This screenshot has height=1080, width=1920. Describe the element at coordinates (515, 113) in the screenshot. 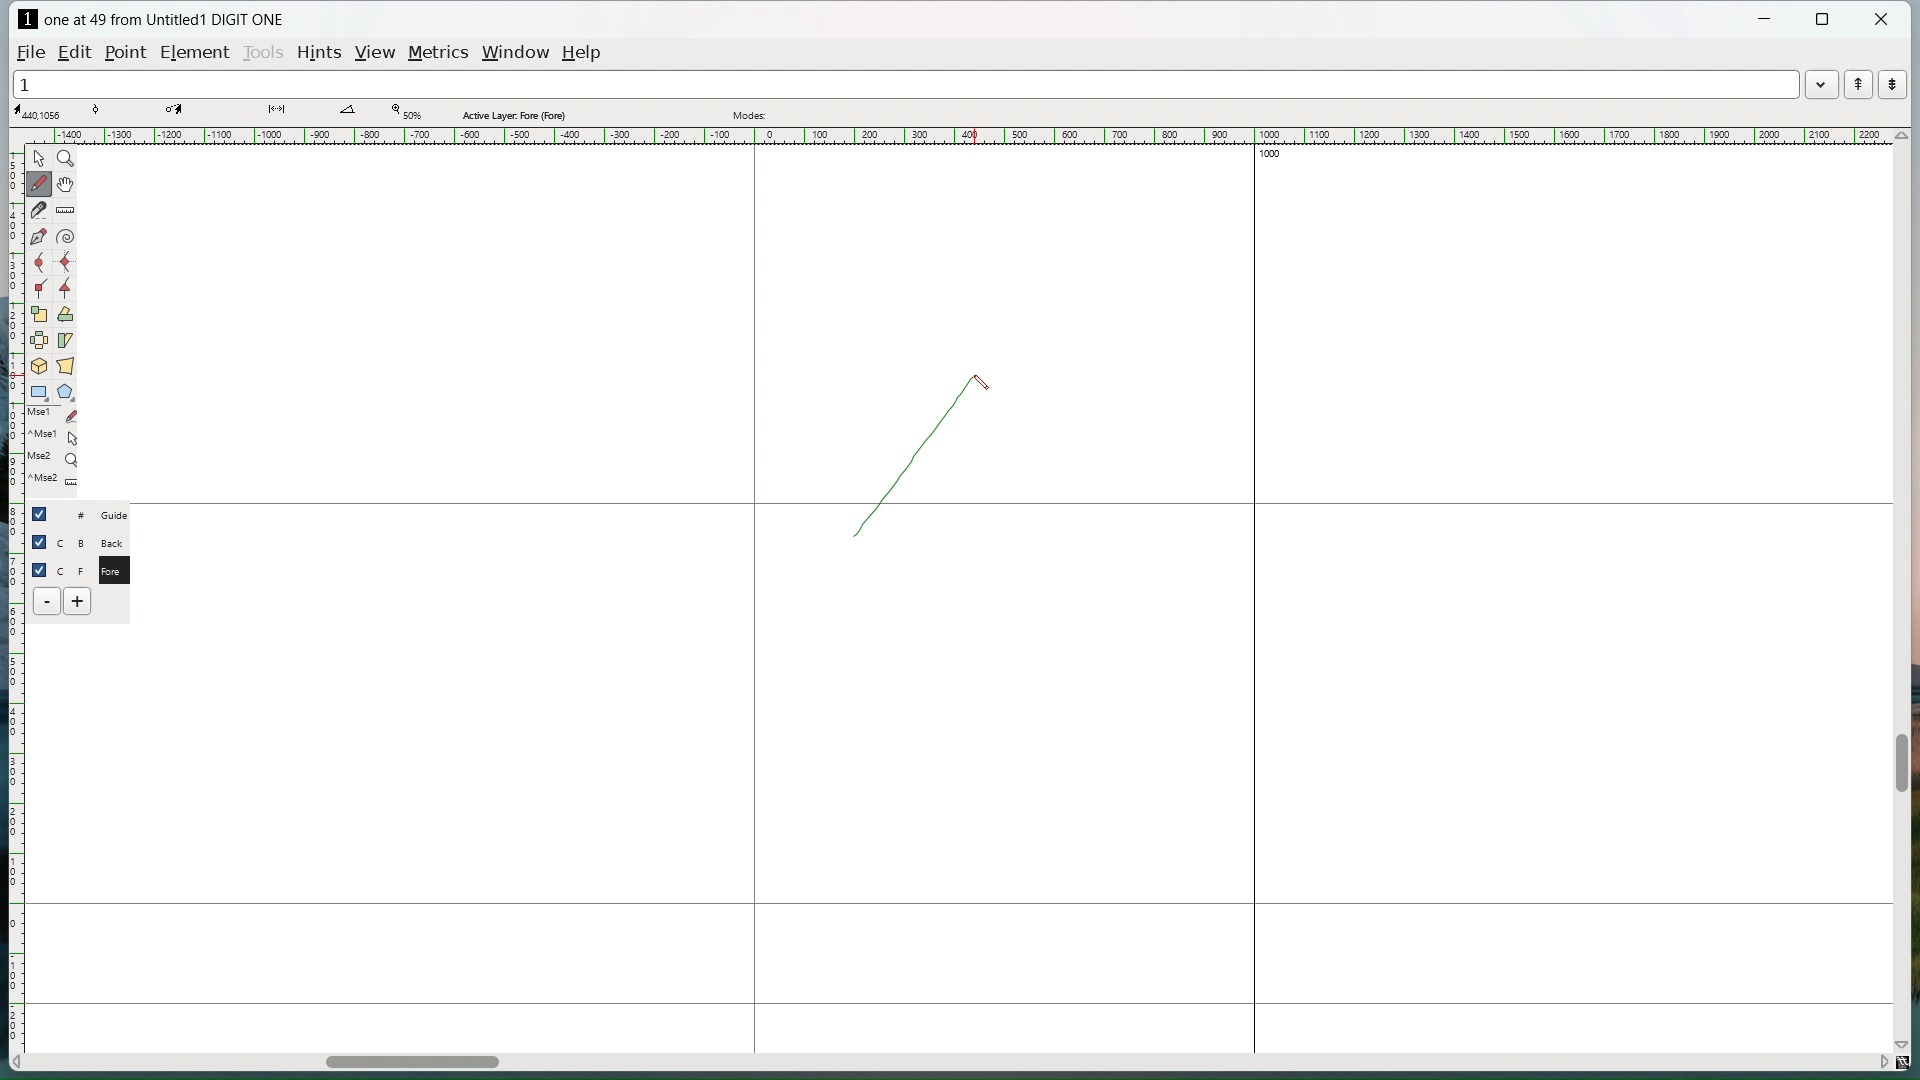

I see `Active layer fore` at that location.